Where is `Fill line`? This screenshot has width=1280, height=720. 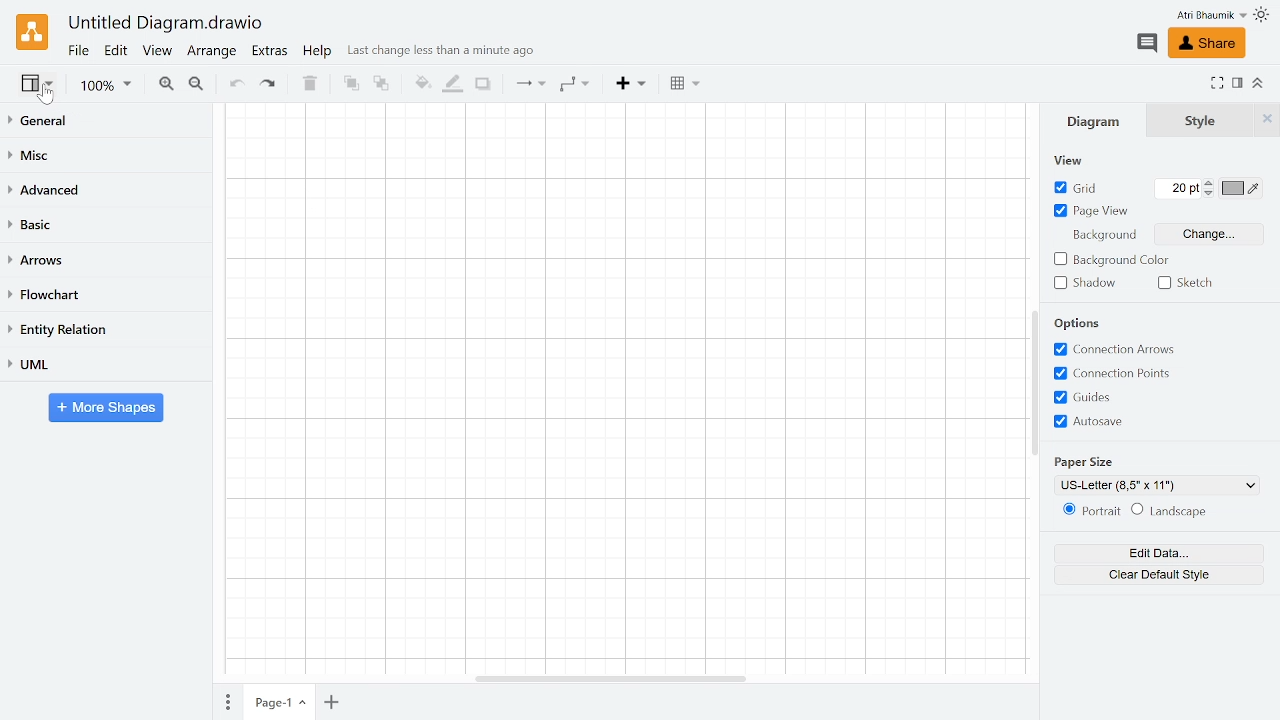 Fill line is located at coordinates (451, 84).